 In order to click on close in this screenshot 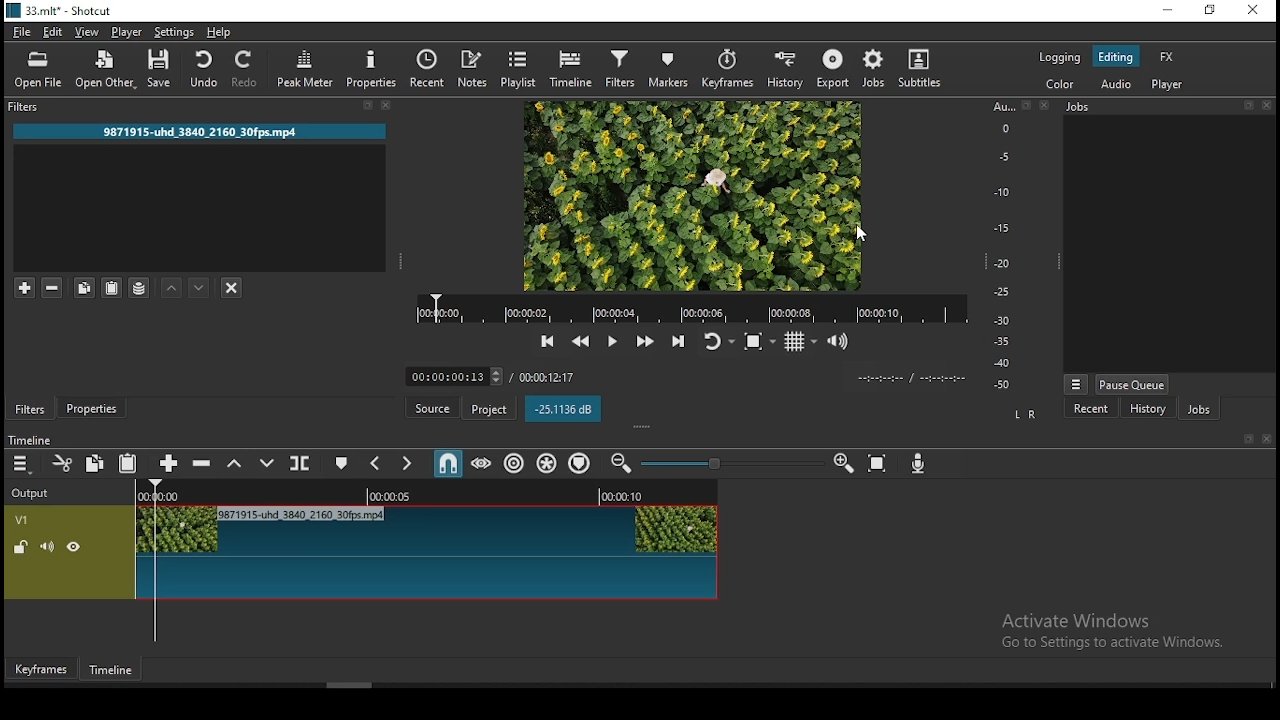, I will do `click(1269, 109)`.